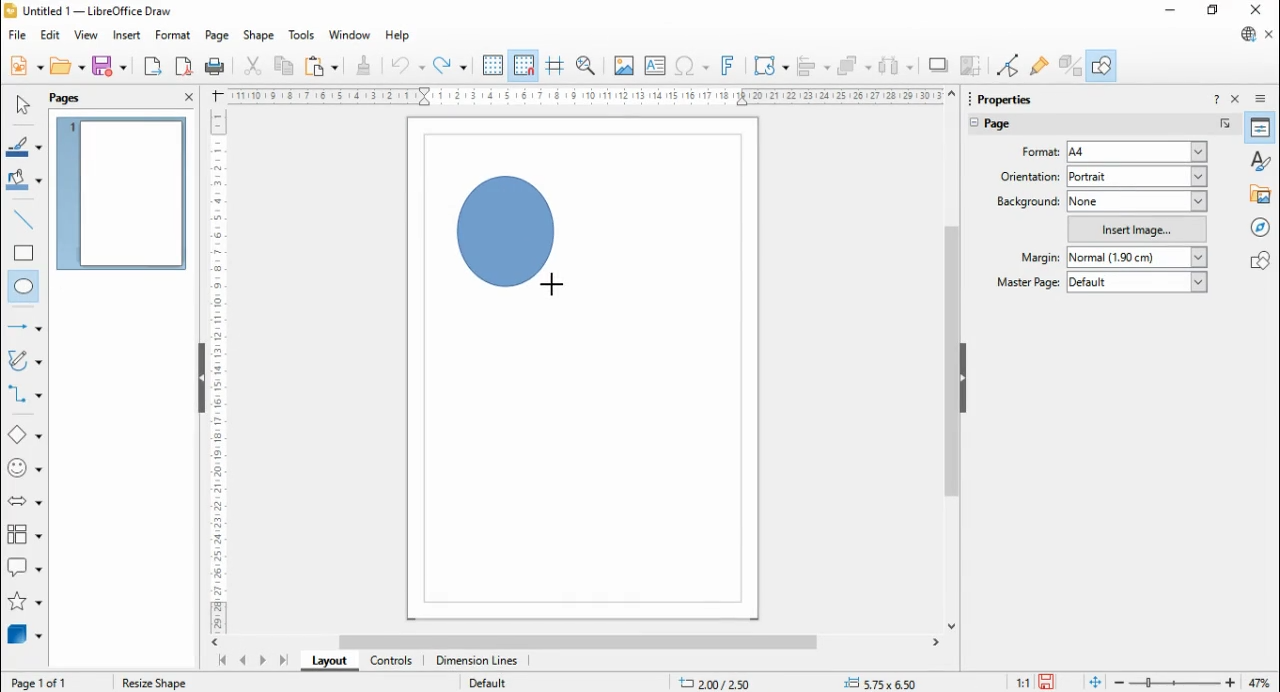 The height and width of the screenshot is (692, 1280). Describe the element at coordinates (217, 367) in the screenshot. I see `Scale` at that location.